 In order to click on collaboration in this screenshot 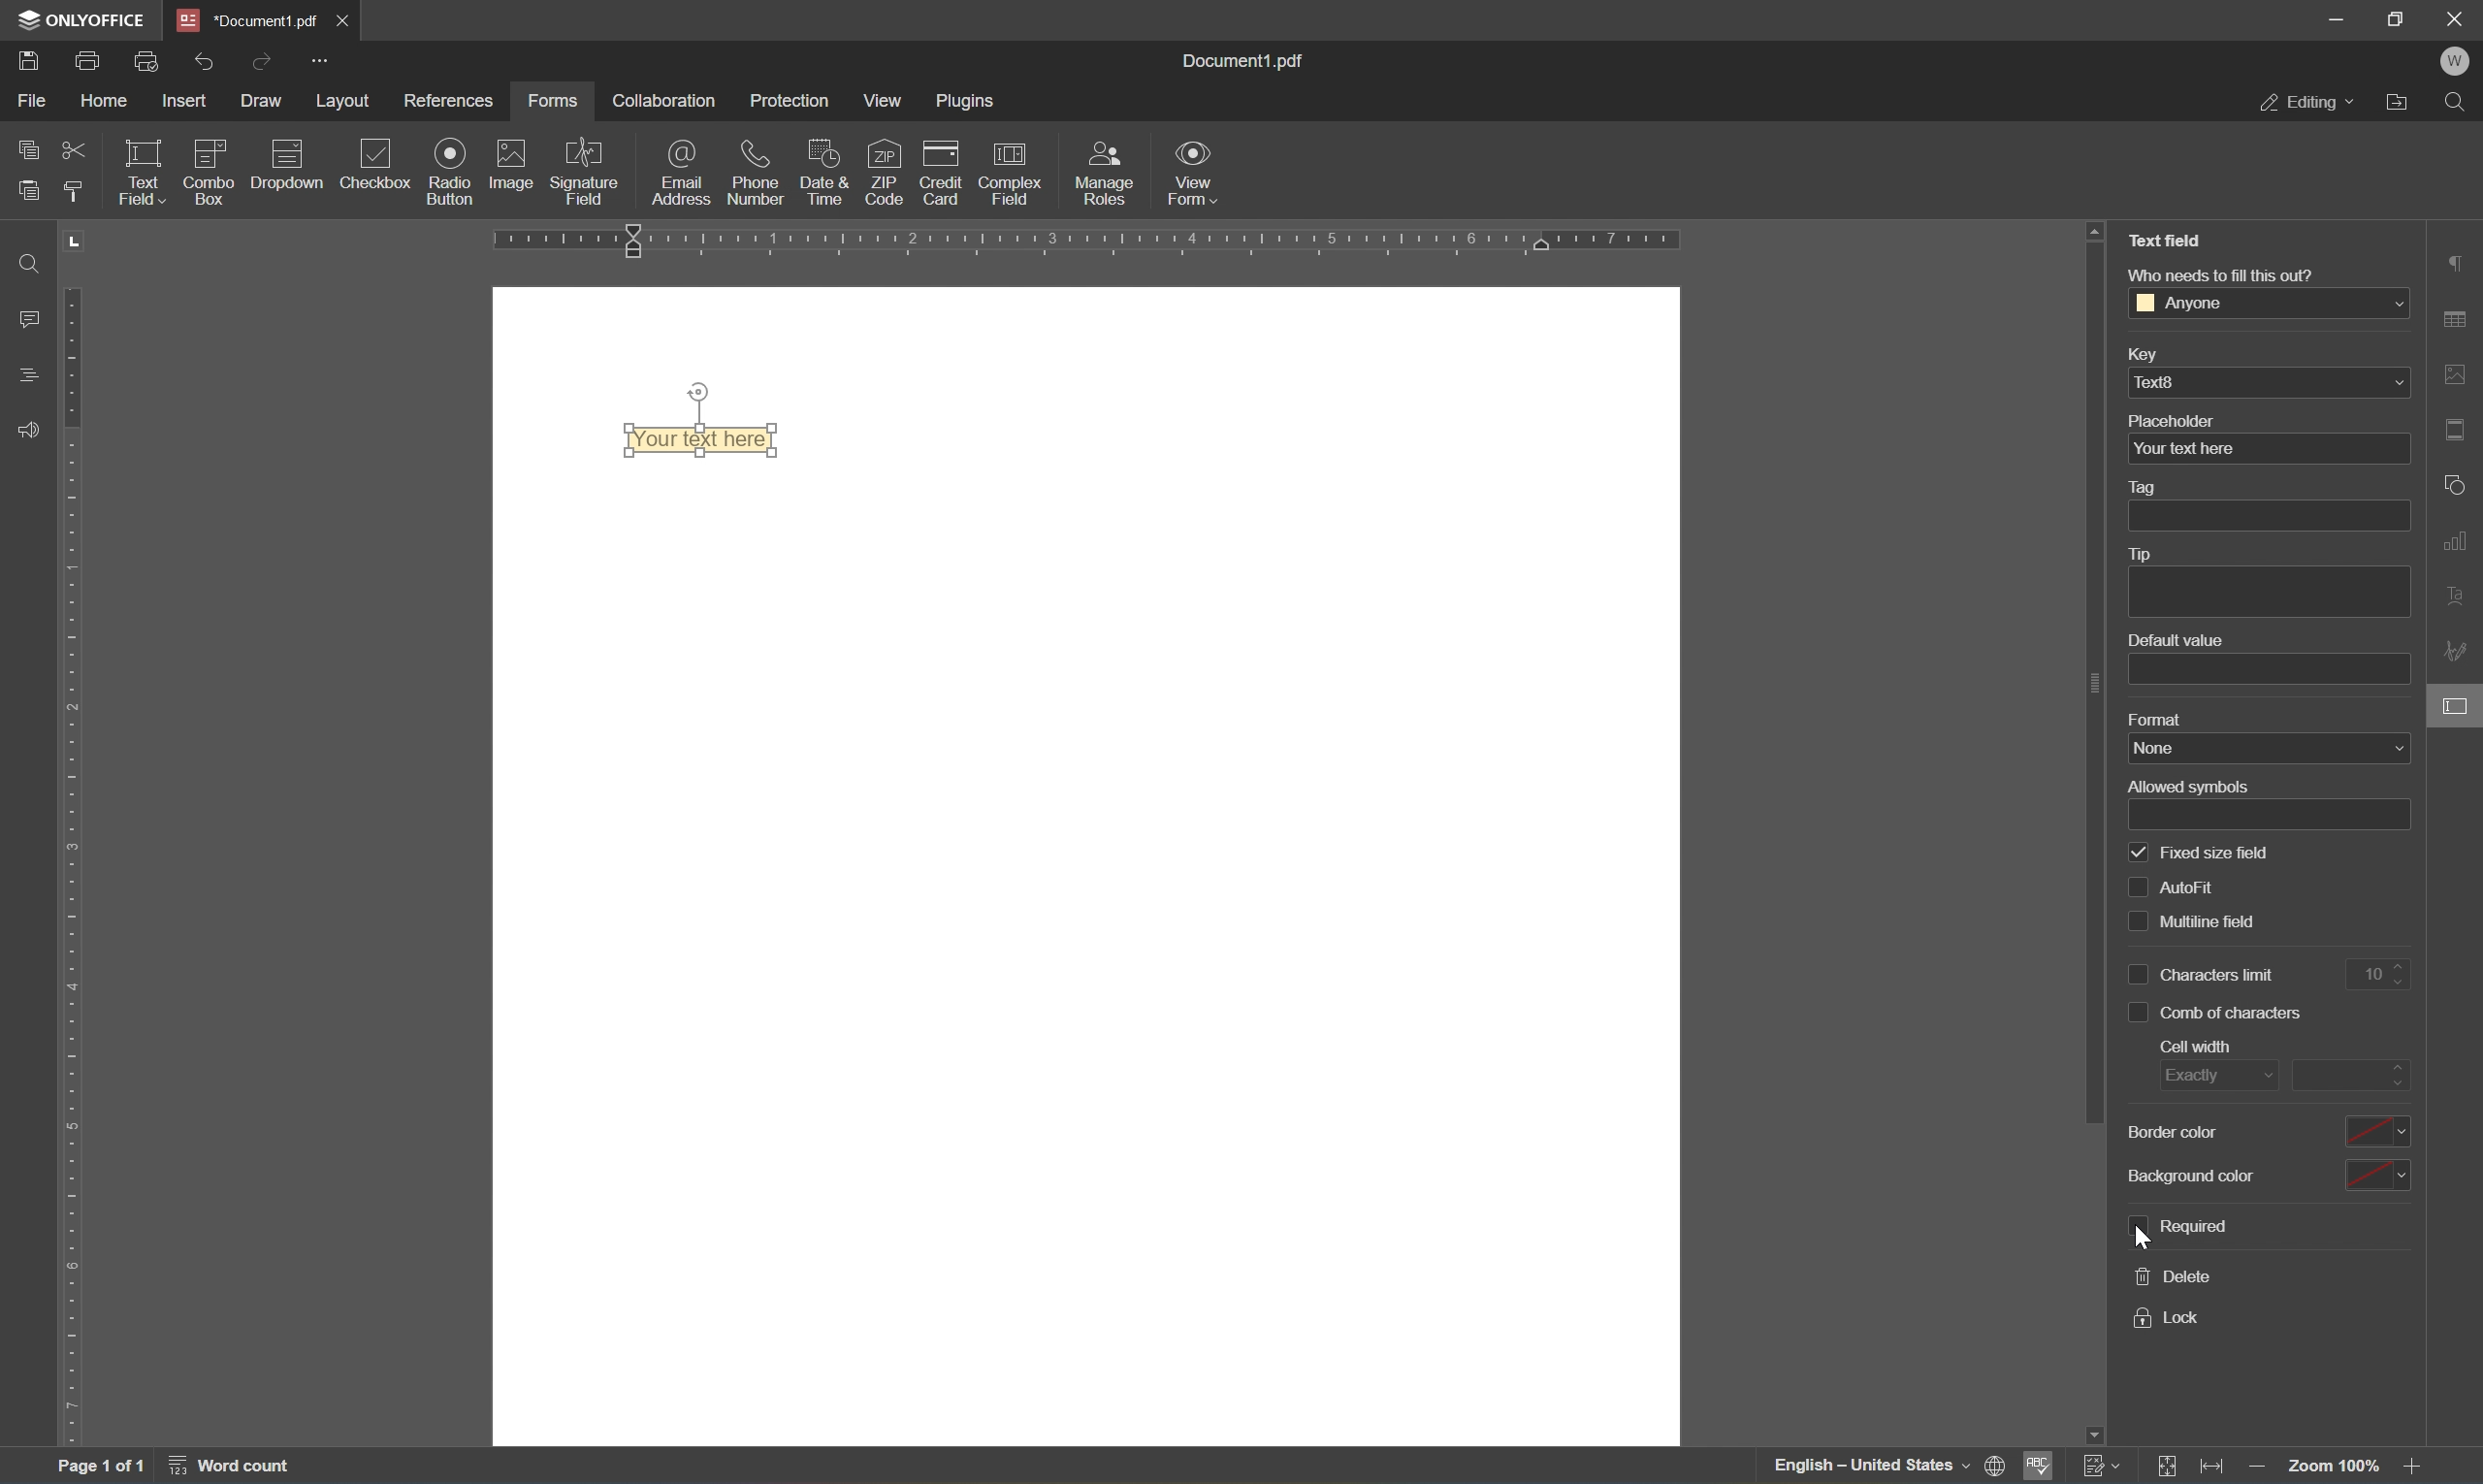, I will do `click(667, 102)`.